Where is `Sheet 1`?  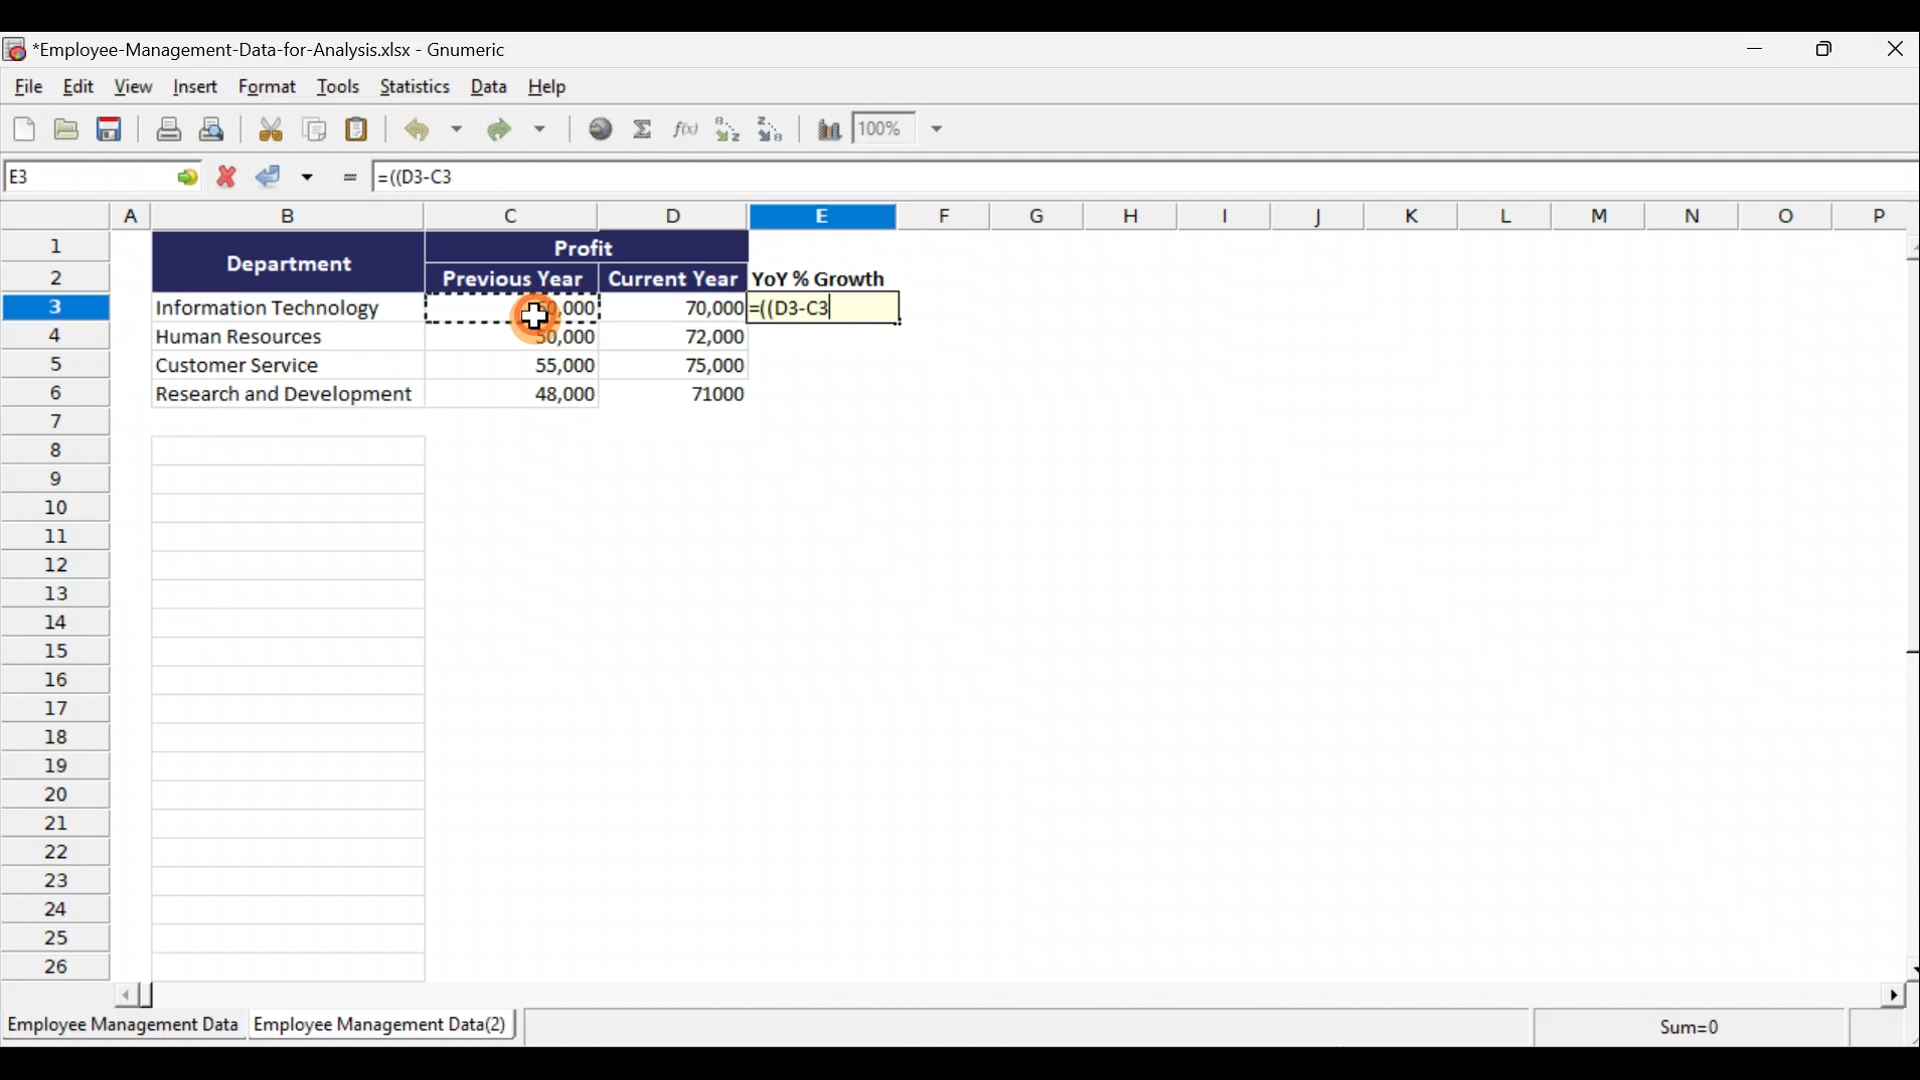
Sheet 1 is located at coordinates (120, 1026).